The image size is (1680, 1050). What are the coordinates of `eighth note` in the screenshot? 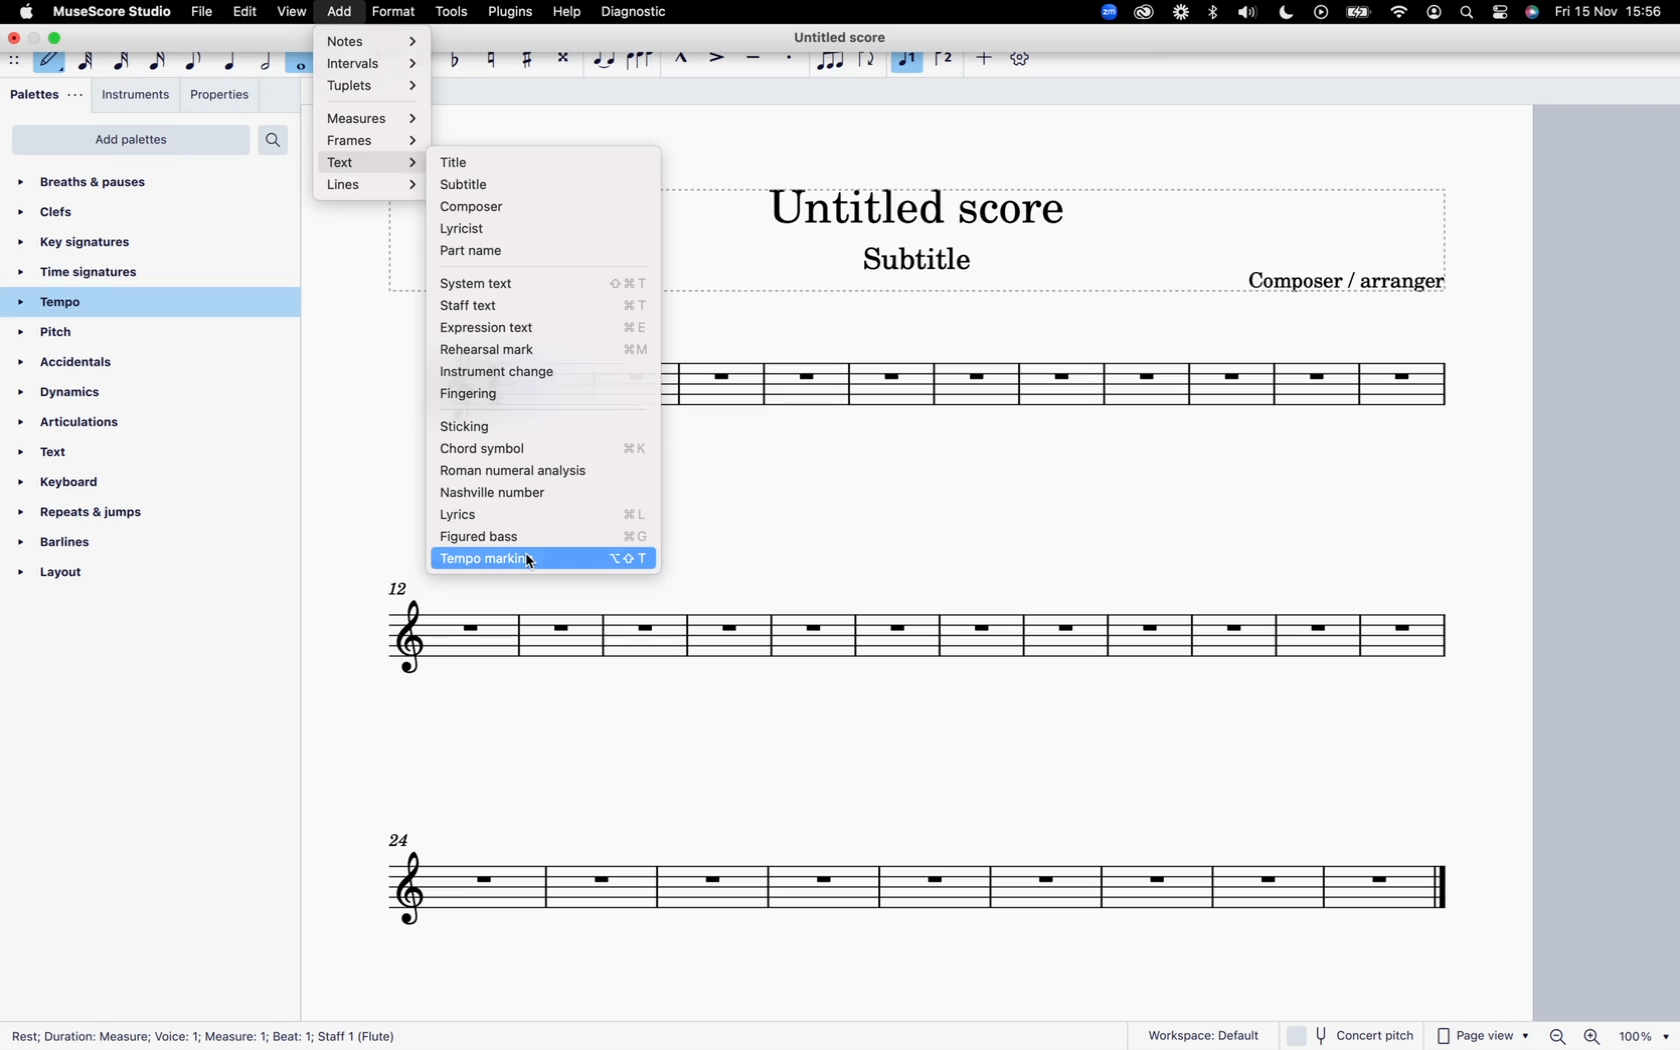 It's located at (196, 62).